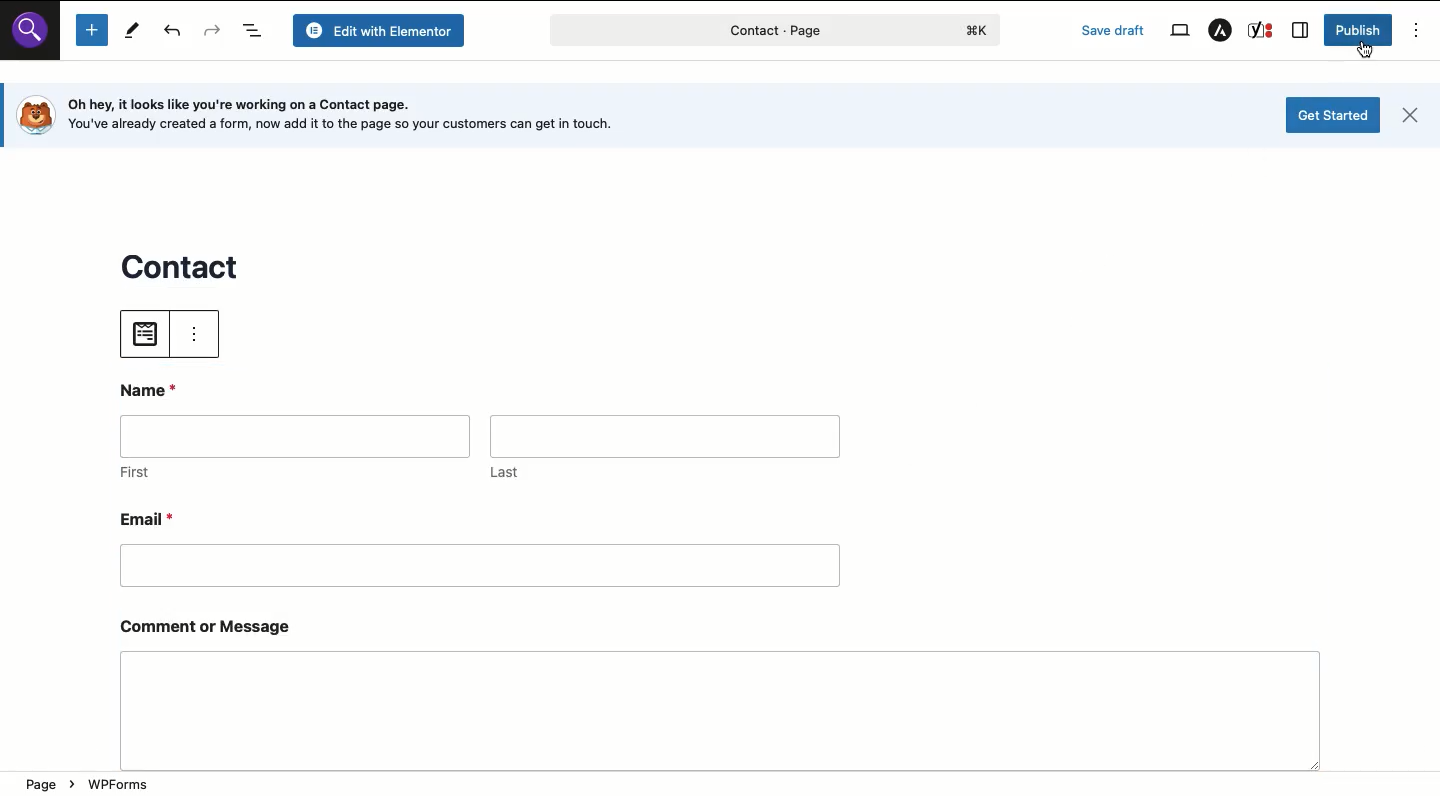 This screenshot has width=1440, height=796. Describe the element at coordinates (1357, 30) in the screenshot. I see `Publish` at that location.